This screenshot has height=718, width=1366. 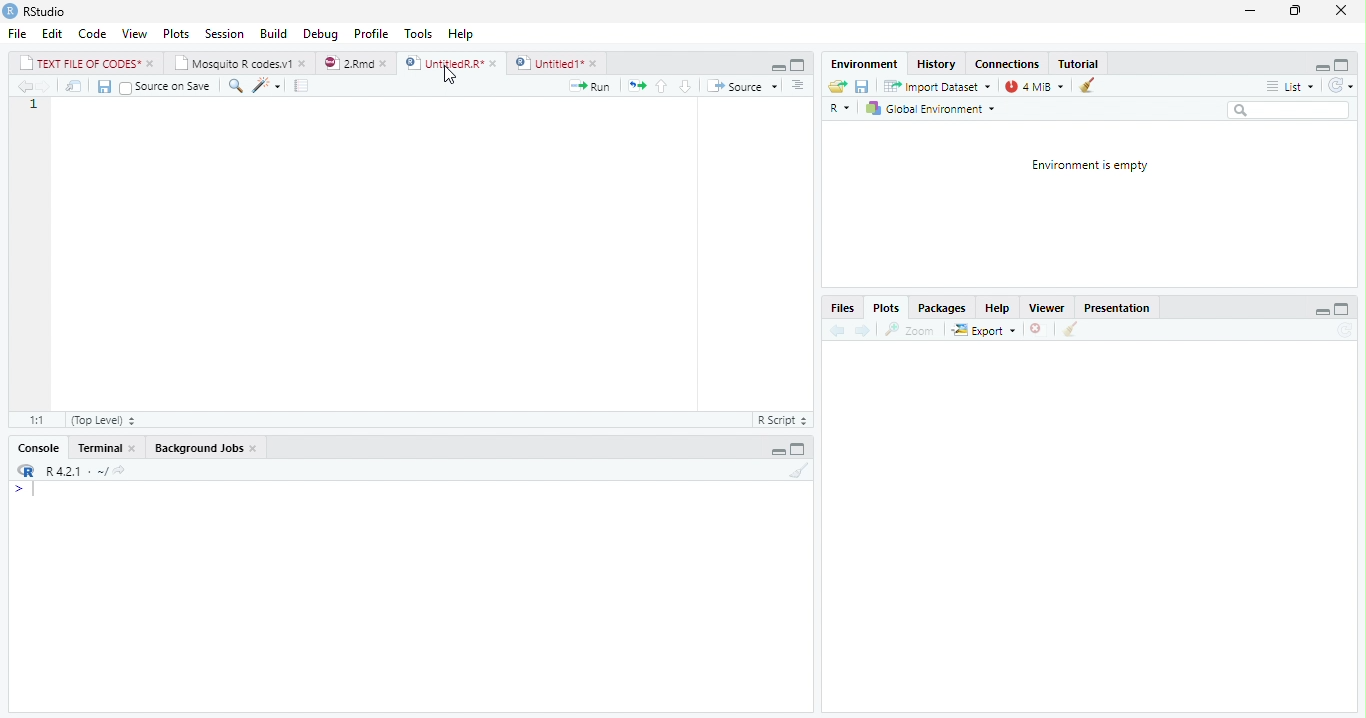 What do you see at coordinates (1344, 310) in the screenshot?
I see `hide console` at bounding box center [1344, 310].